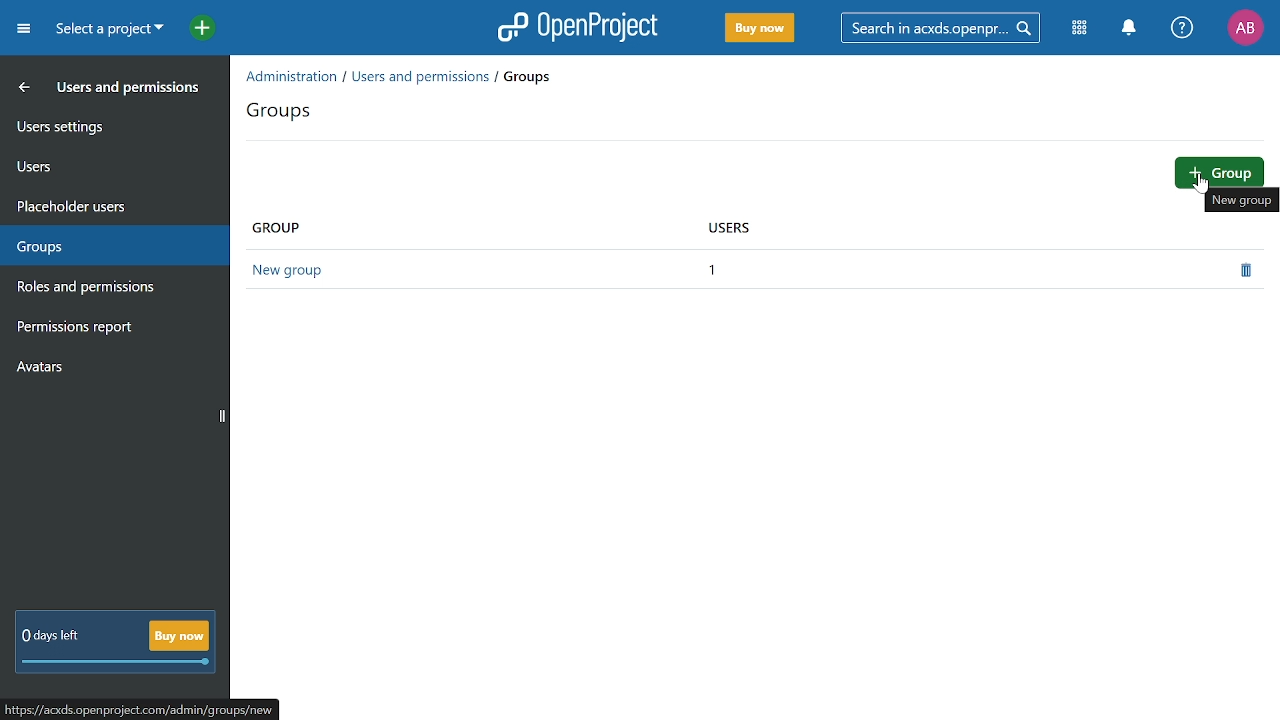 The width and height of the screenshot is (1280, 720). I want to click on Number of users, so click(720, 269).